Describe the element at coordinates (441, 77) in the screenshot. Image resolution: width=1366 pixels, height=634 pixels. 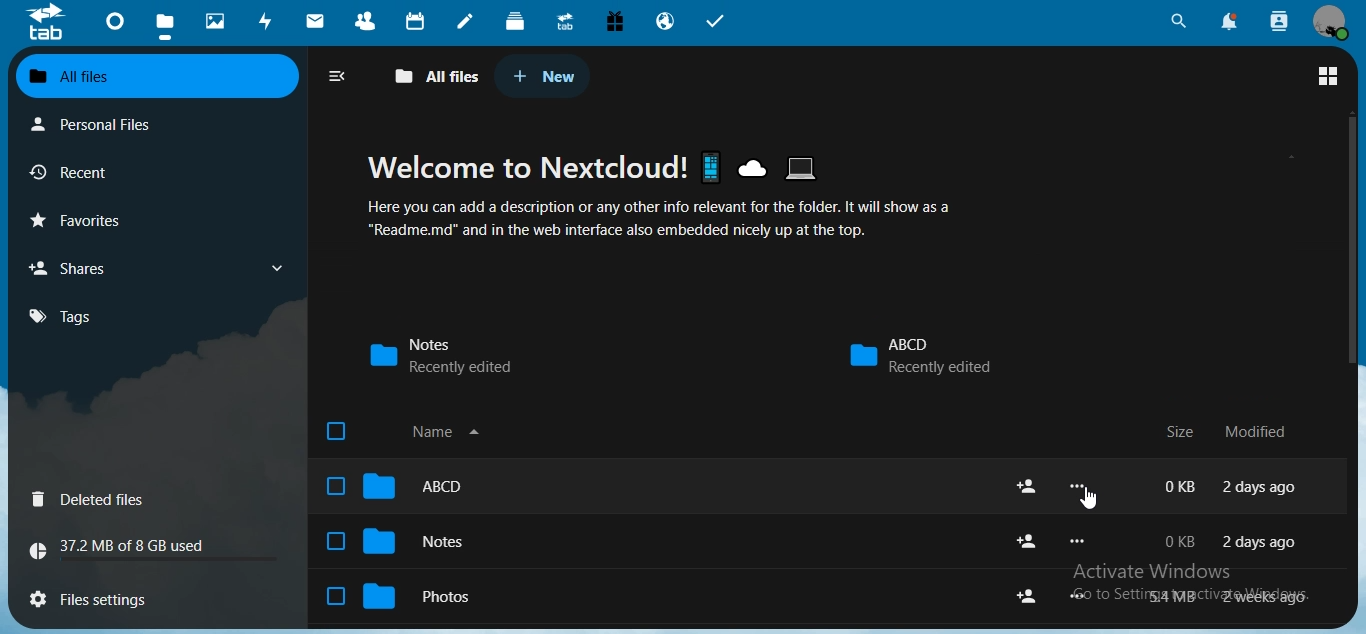
I see `all files` at that location.